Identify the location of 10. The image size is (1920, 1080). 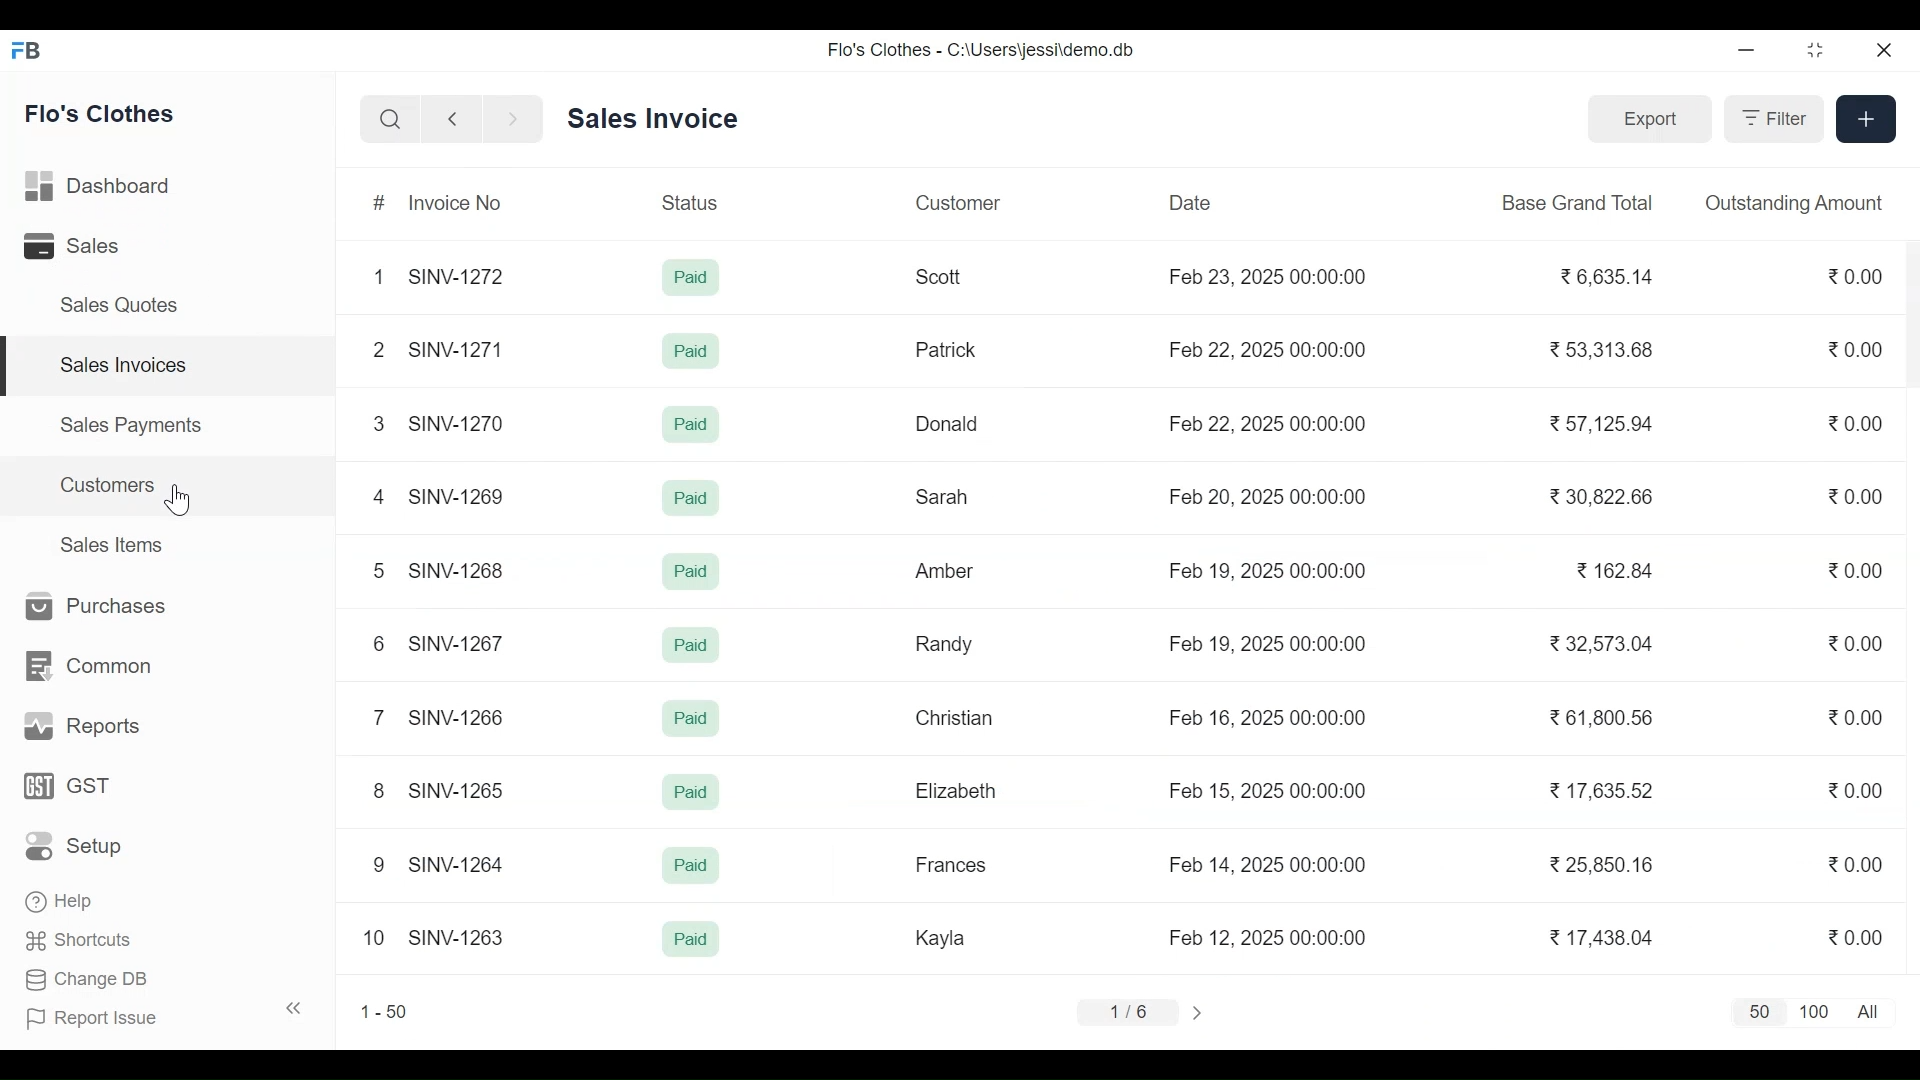
(375, 938).